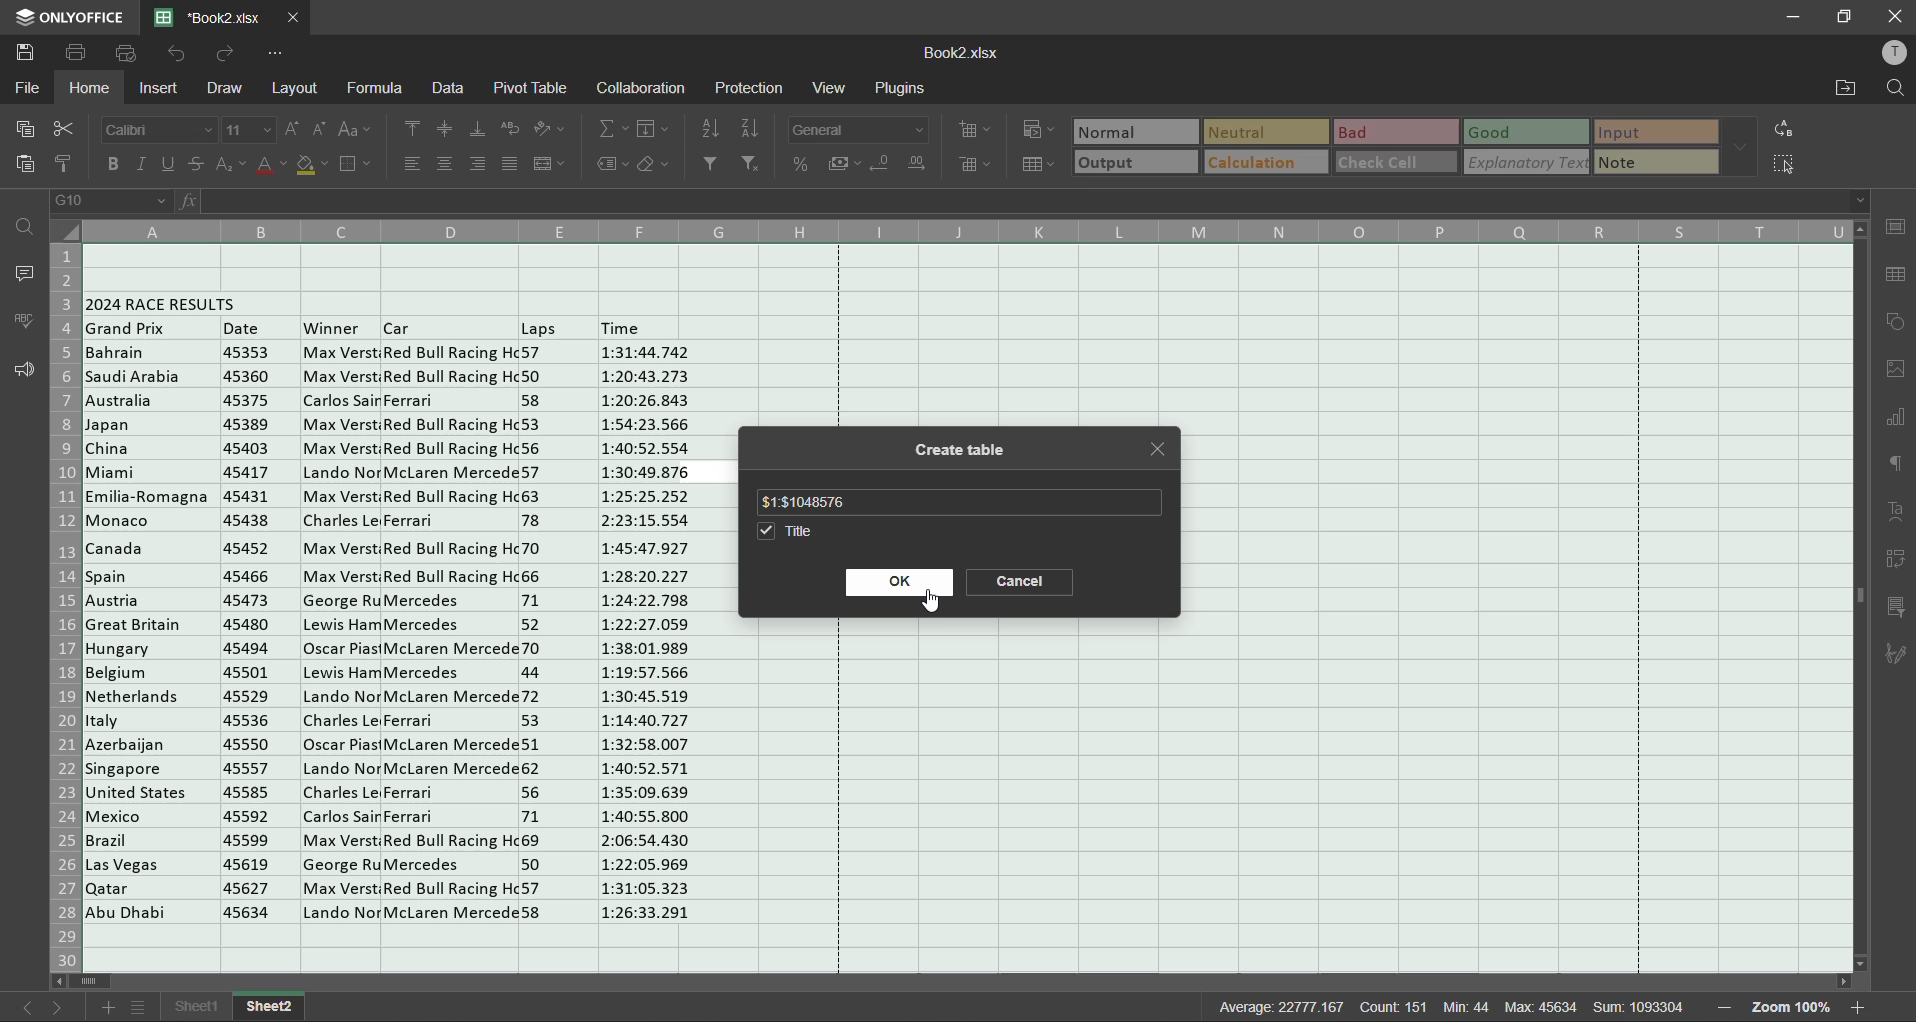 The image size is (1916, 1022). I want to click on find, so click(23, 228).